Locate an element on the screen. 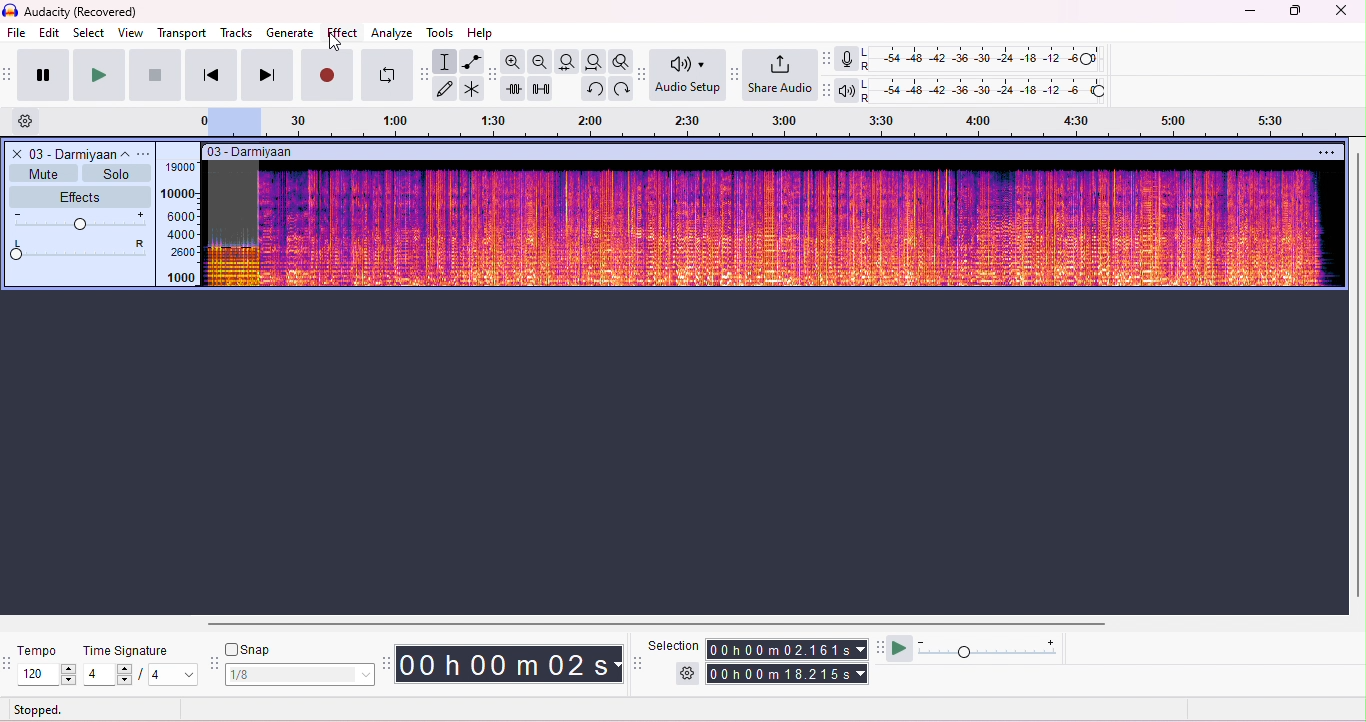 This screenshot has height=722, width=1366. silence selection is located at coordinates (542, 88).